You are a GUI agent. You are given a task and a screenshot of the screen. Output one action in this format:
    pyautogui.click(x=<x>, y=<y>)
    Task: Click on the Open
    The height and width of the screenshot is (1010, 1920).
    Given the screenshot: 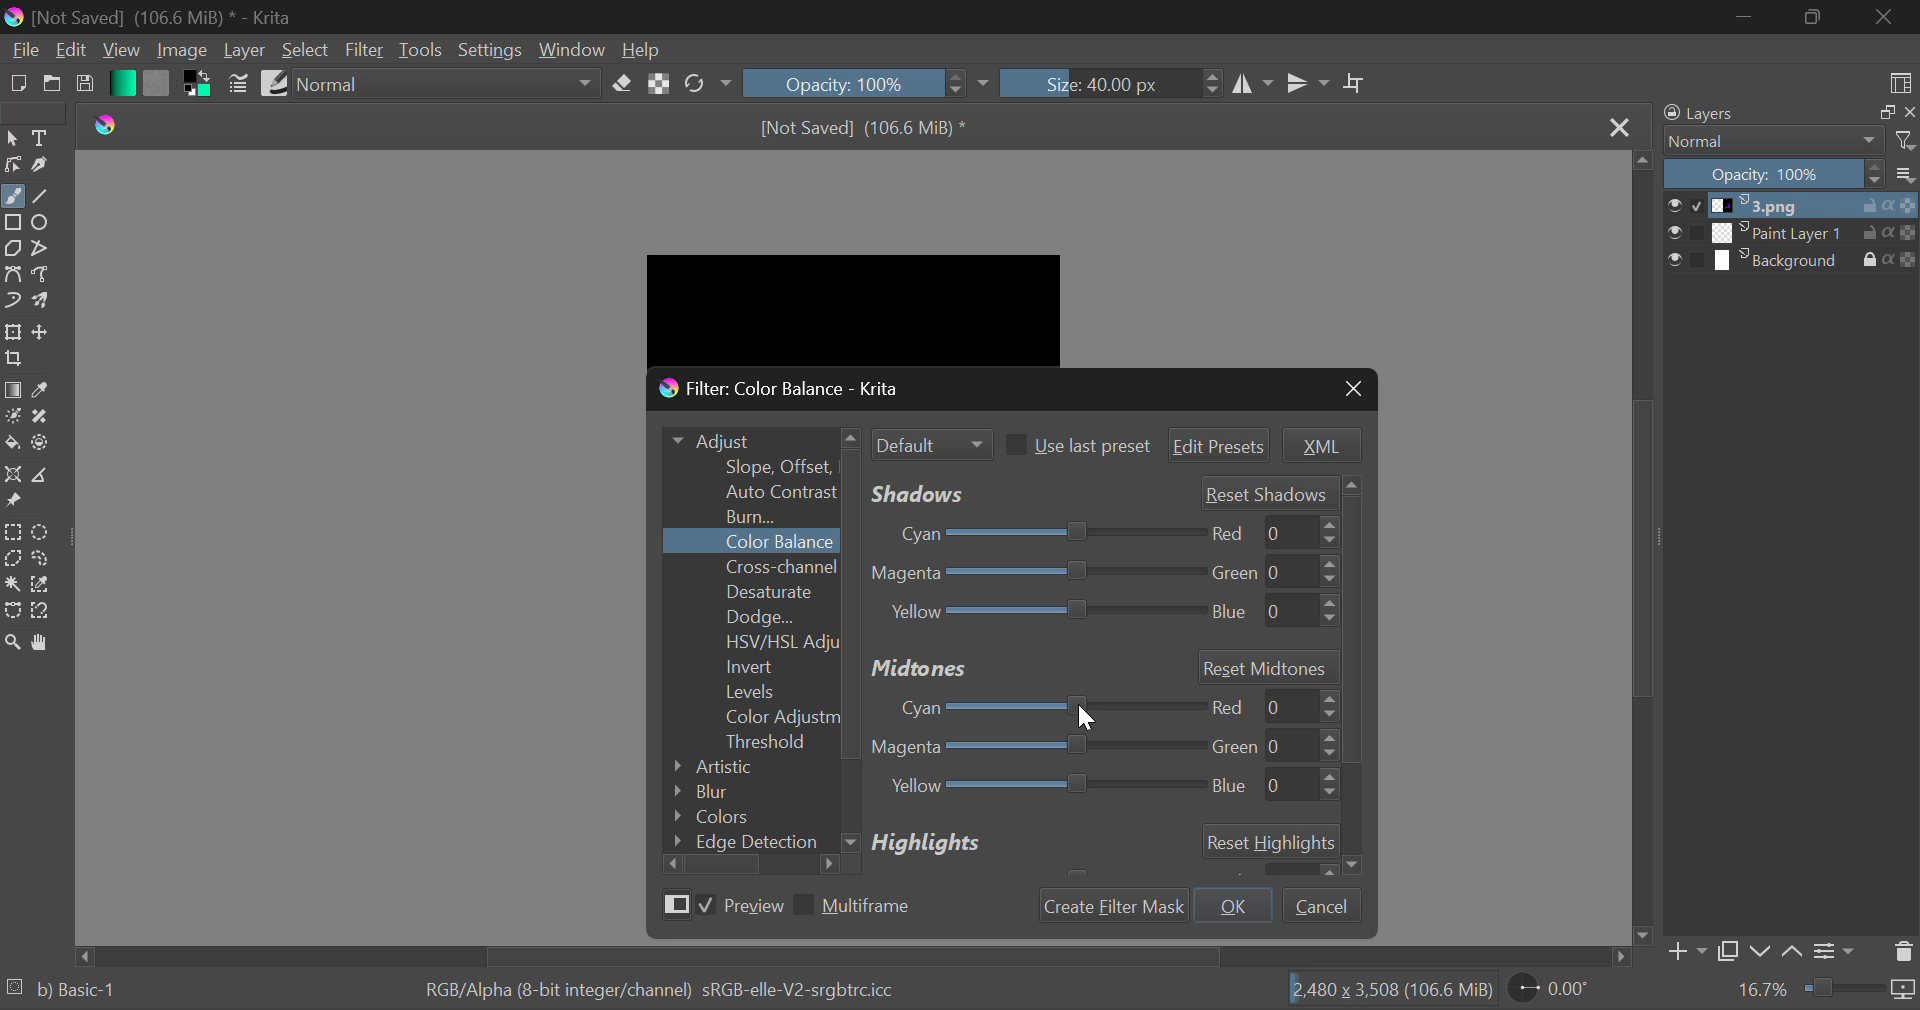 What is the action you would take?
    pyautogui.click(x=55, y=86)
    